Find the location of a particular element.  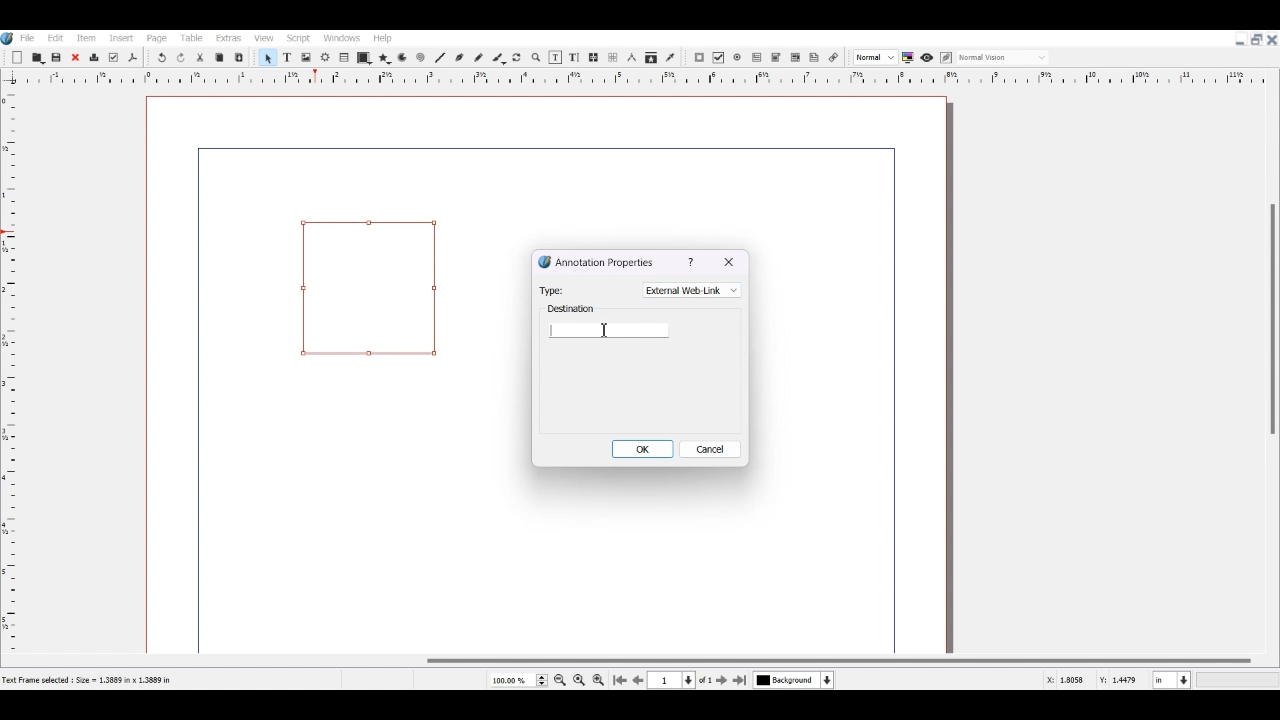

Close is located at coordinates (1272, 39).